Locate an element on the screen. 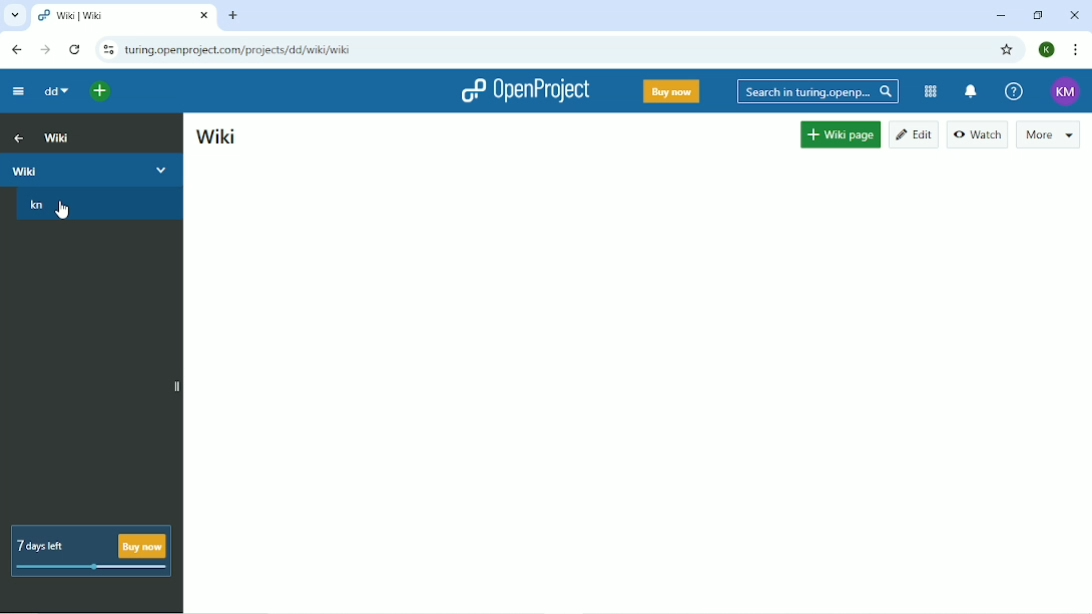 The height and width of the screenshot is (614, 1092). dd is located at coordinates (55, 93).